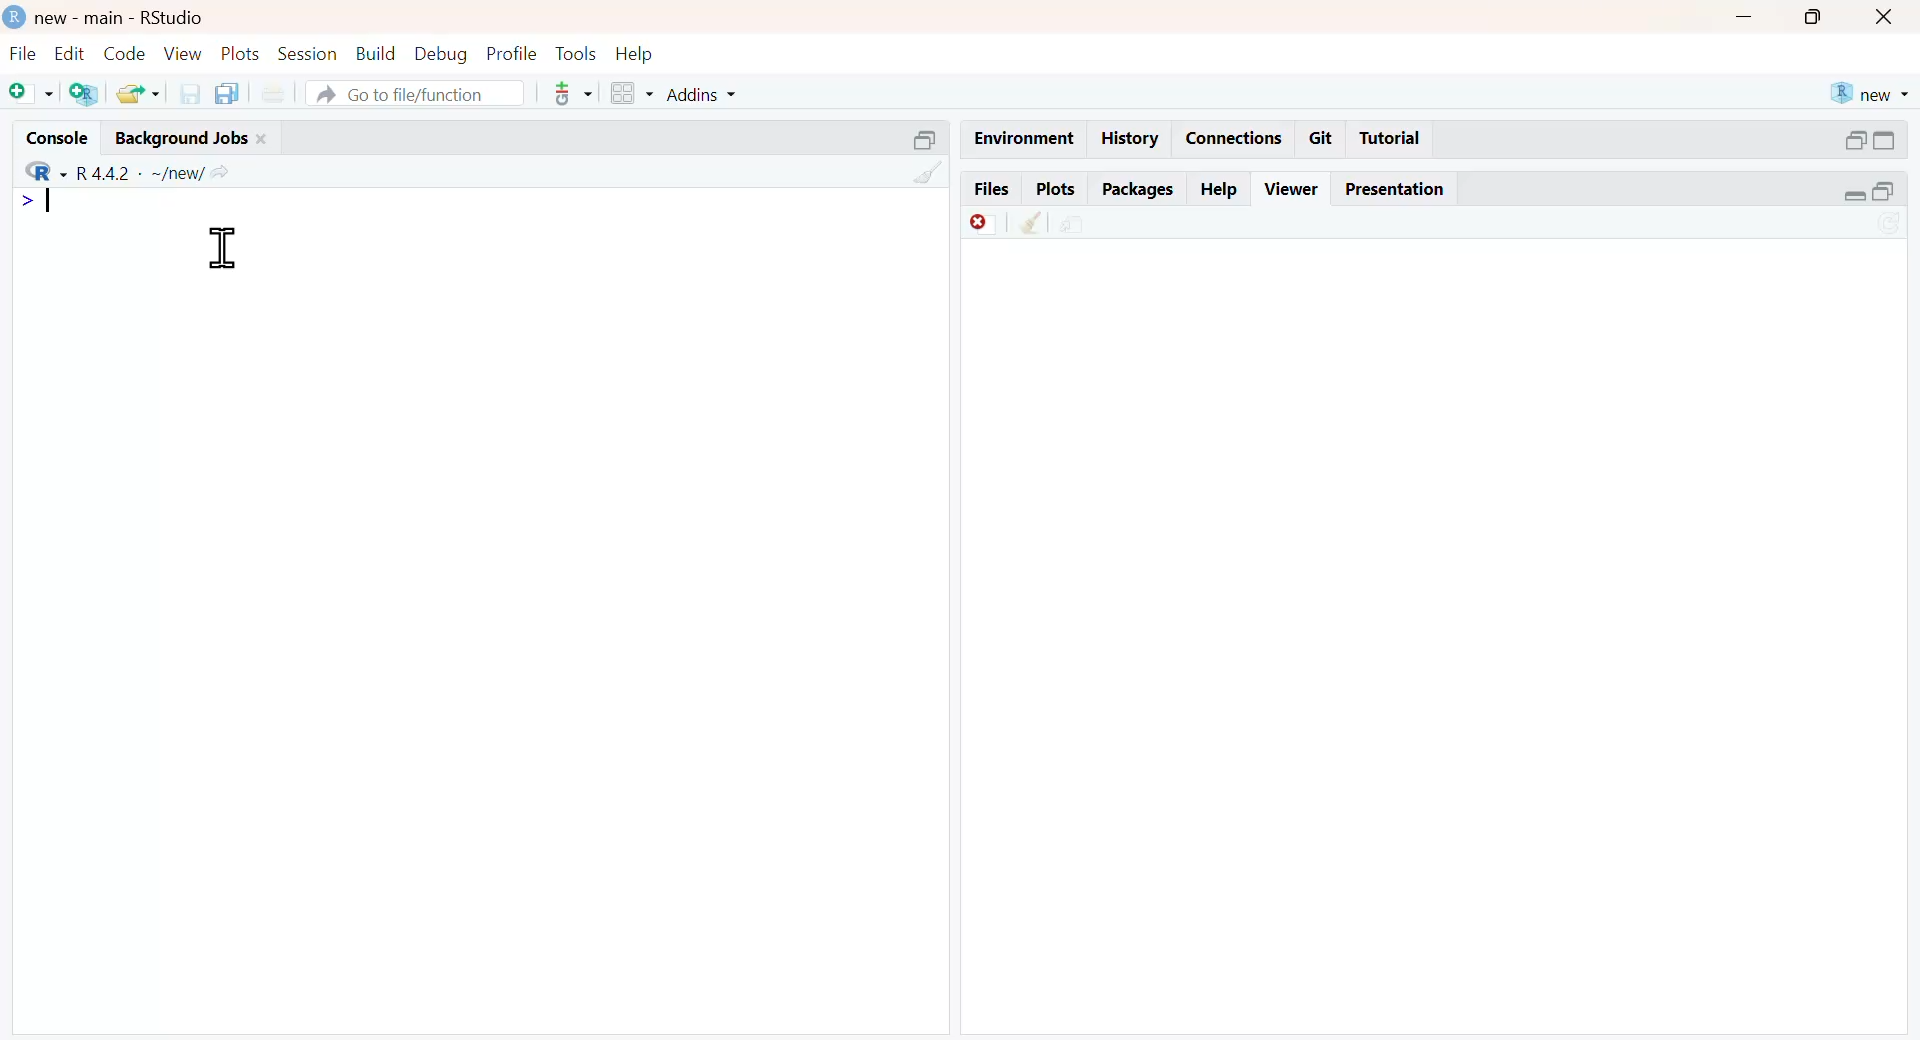 The width and height of the screenshot is (1920, 1040). I want to click on sync, so click(1889, 224).